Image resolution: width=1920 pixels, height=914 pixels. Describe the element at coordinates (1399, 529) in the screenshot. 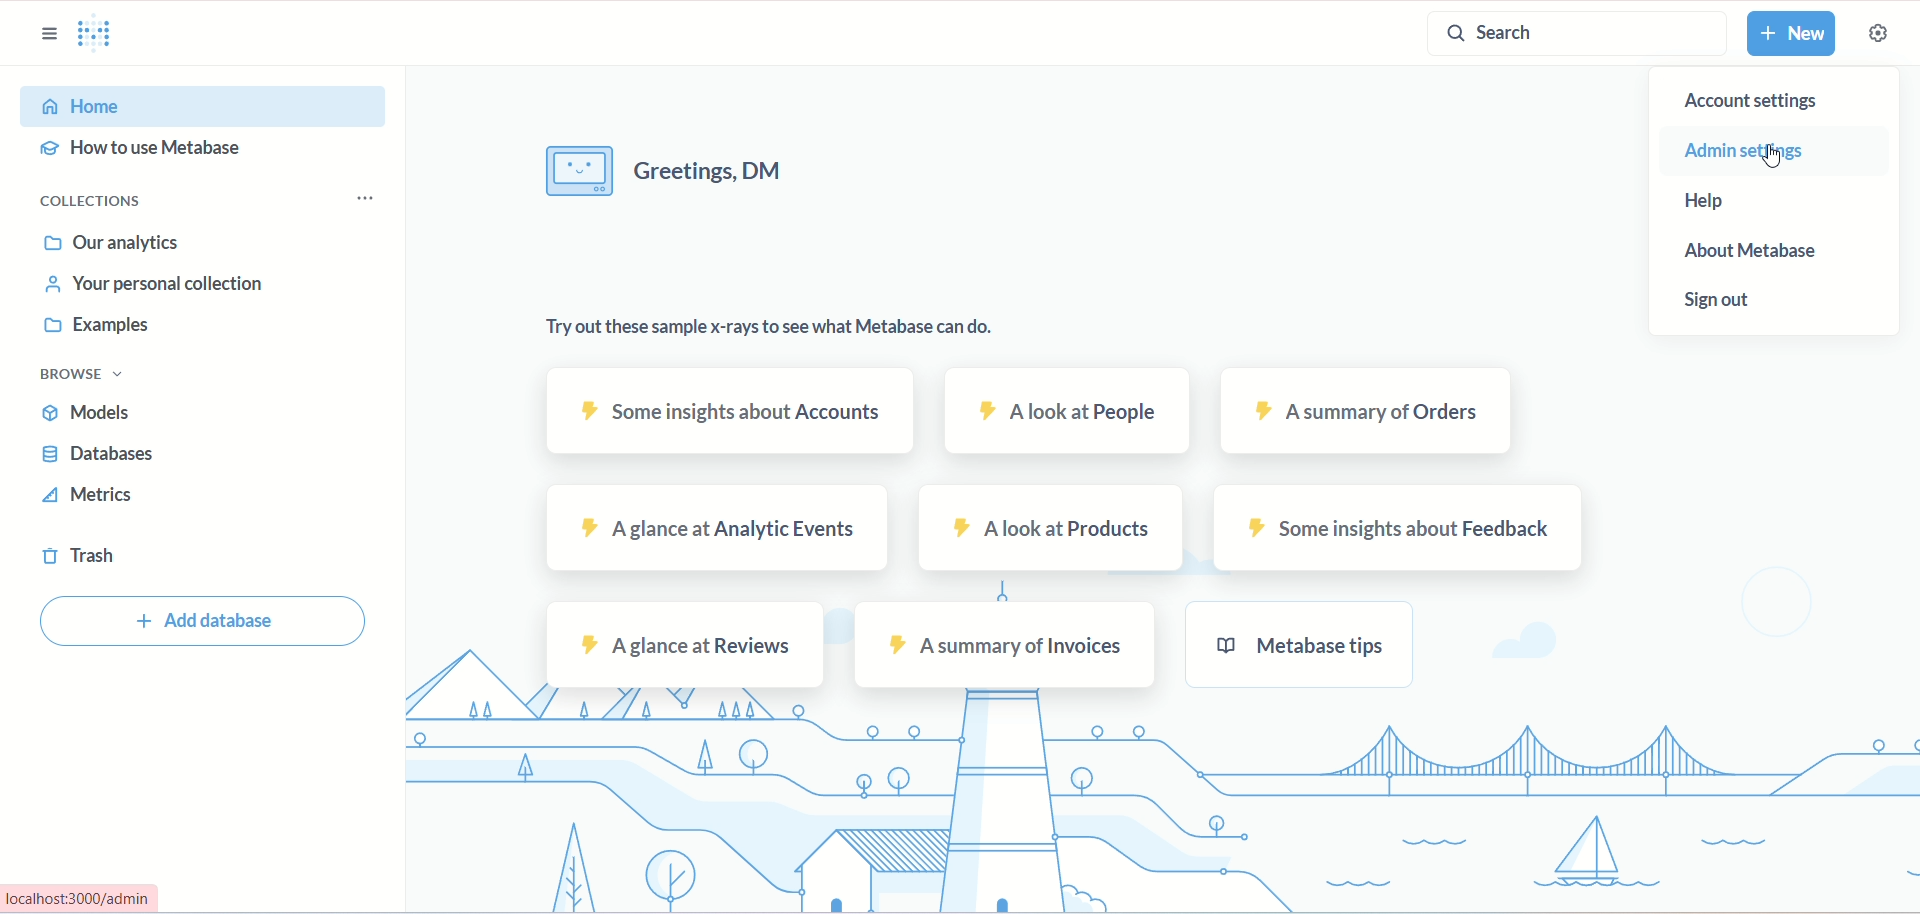

I see `feedback` at that location.